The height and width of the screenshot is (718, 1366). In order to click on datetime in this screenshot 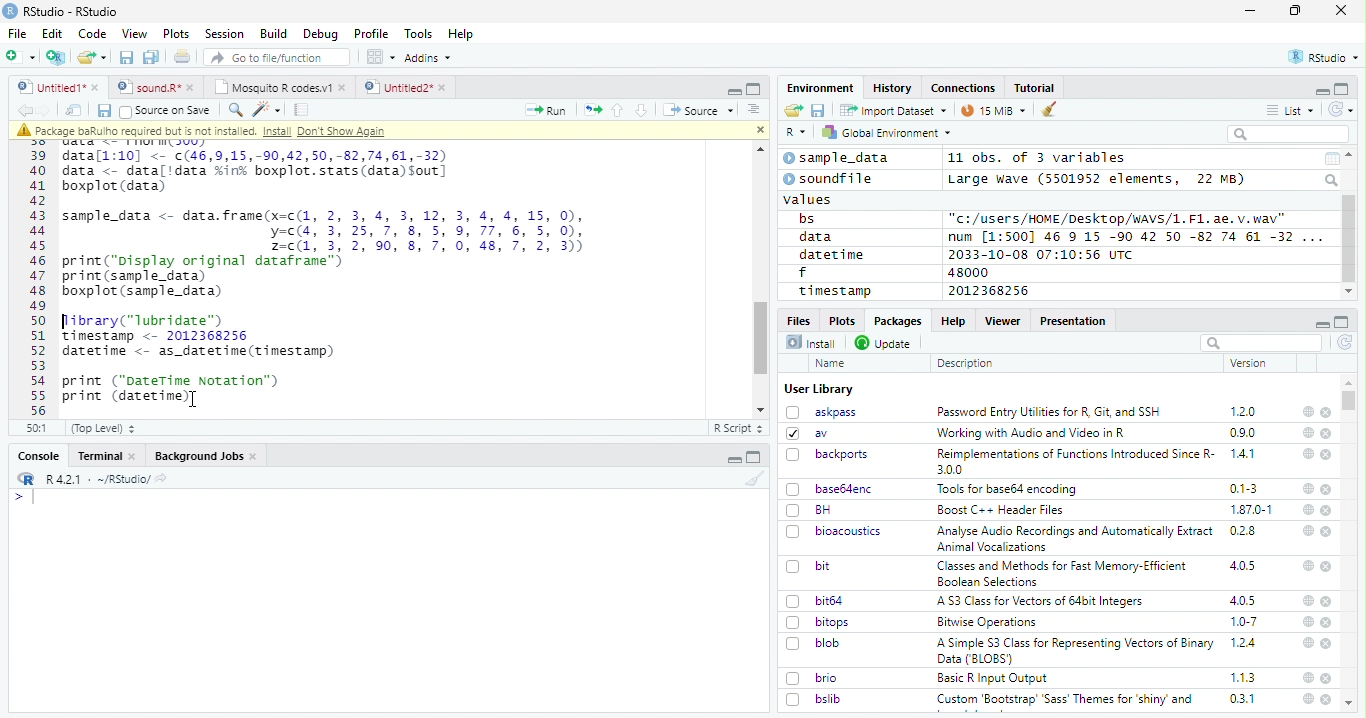, I will do `click(831, 254)`.